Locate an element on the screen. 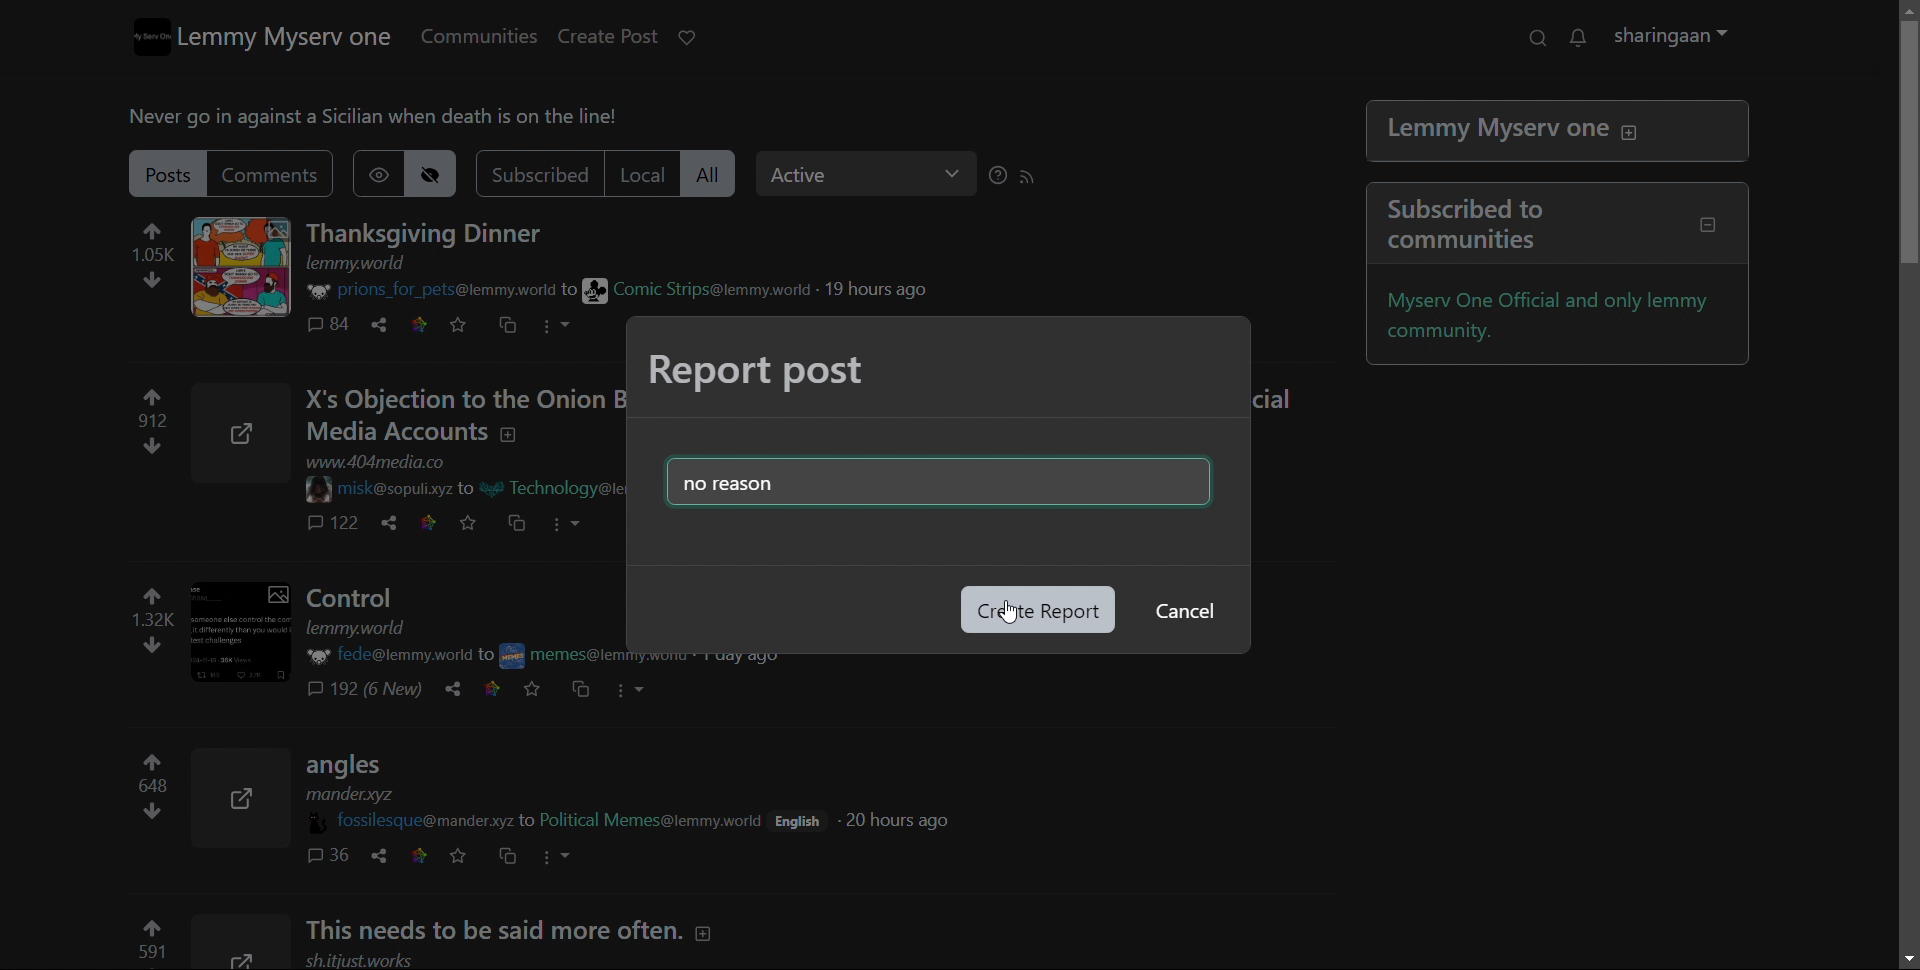  cancel is located at coordinates (1182, 612).